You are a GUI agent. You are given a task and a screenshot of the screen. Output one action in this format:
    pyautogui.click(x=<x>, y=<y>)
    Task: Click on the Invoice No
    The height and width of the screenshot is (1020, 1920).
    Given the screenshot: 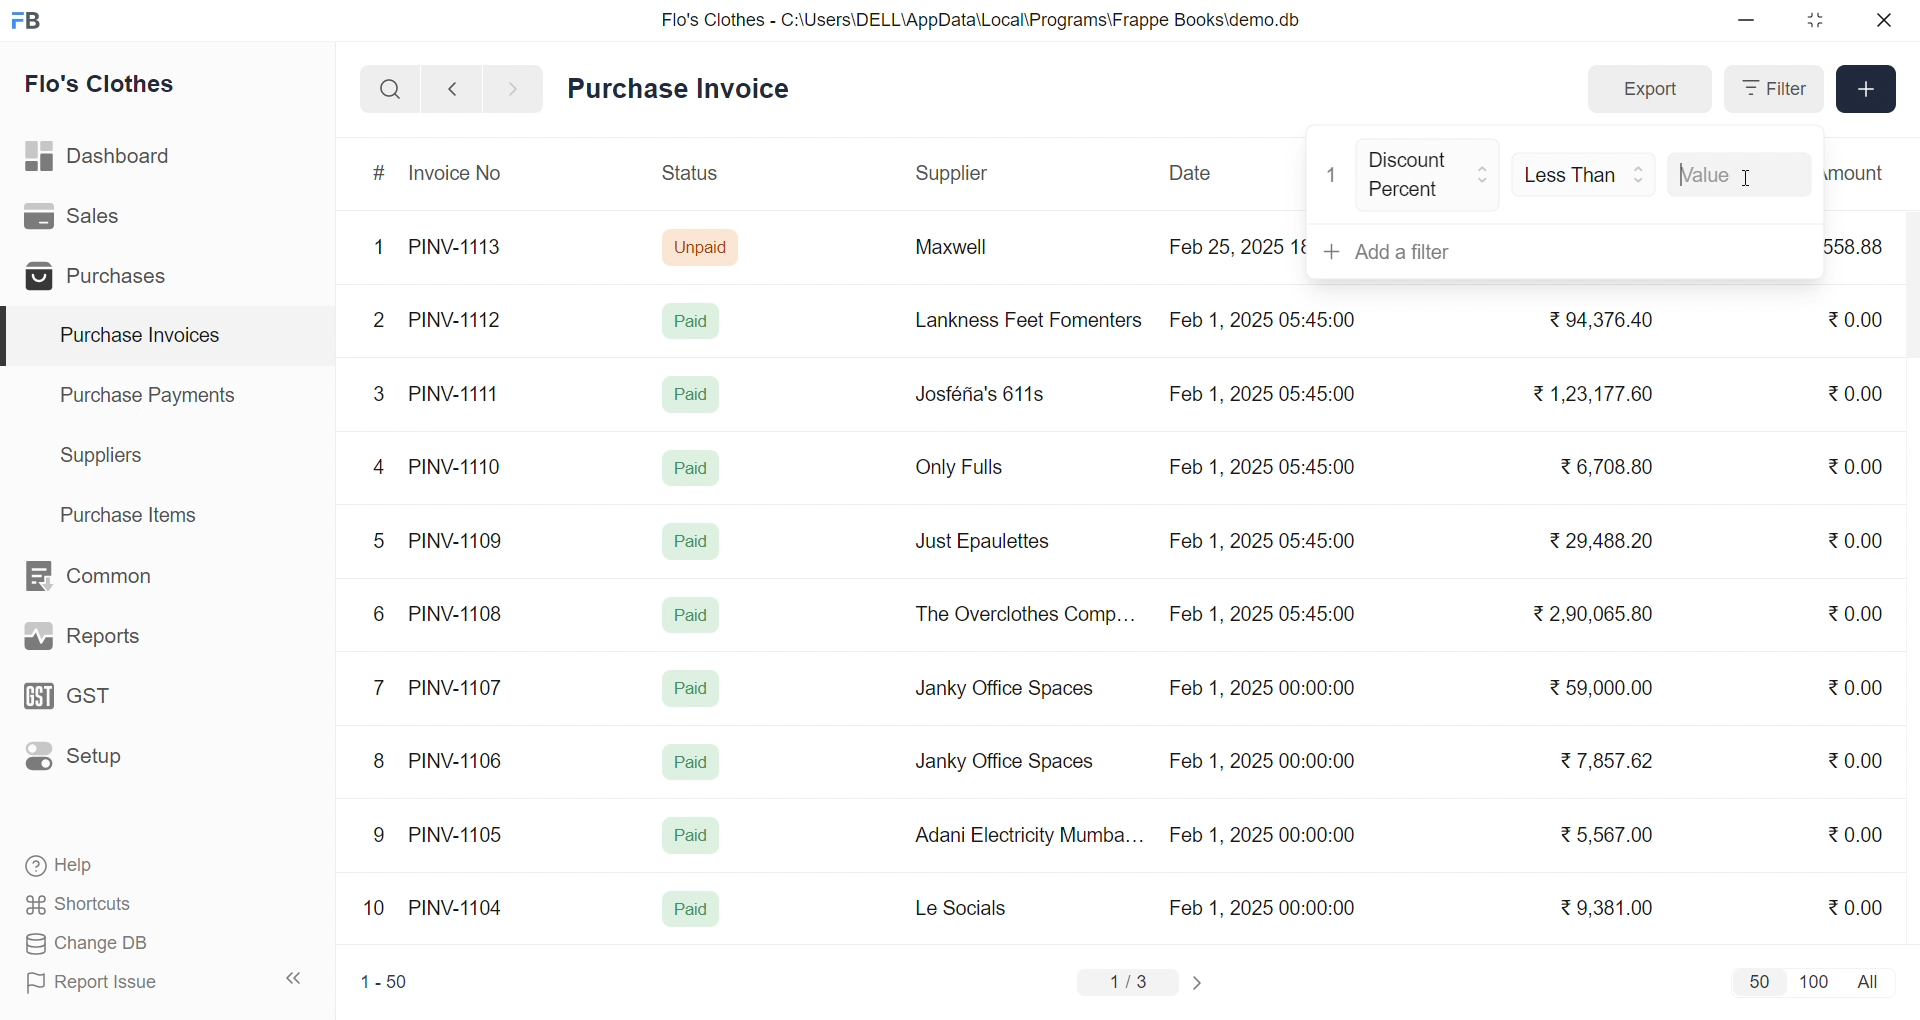 What is the action you would take?
    pyautogui.click(x=463, y=174)
    